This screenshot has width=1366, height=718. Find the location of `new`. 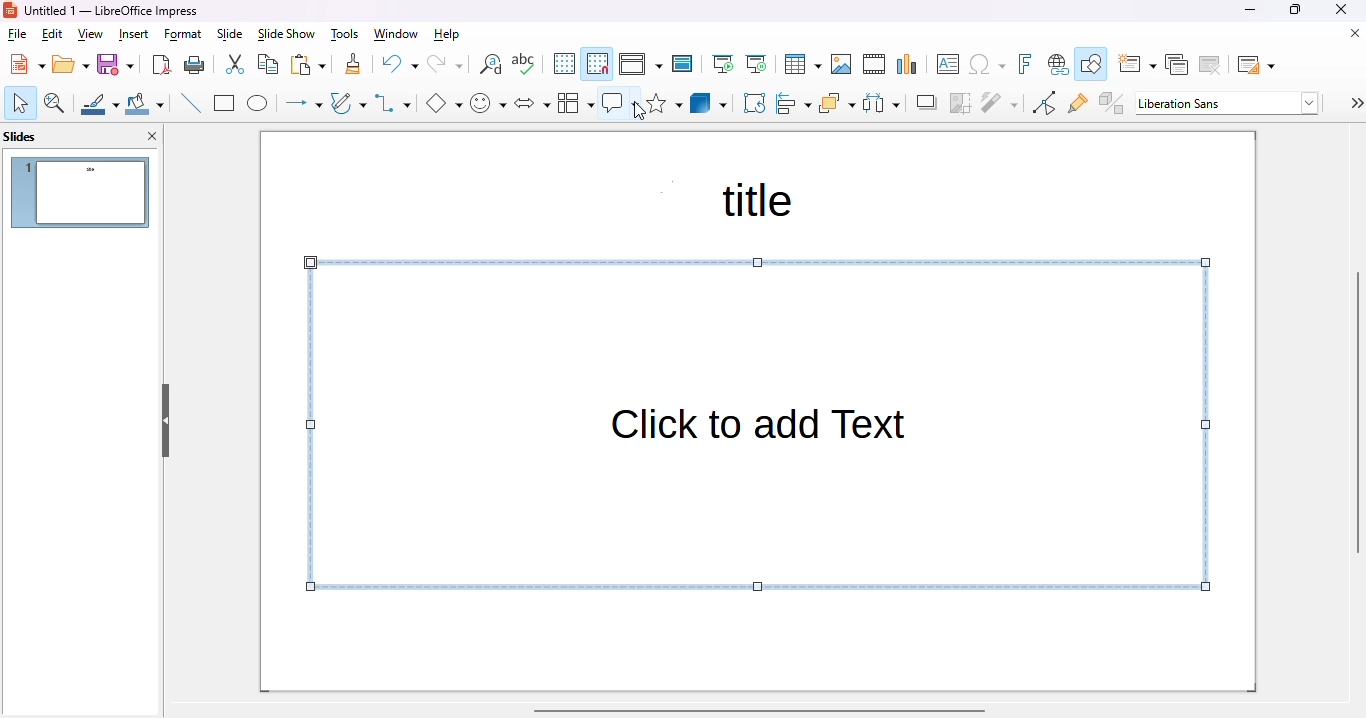

new is located at coordinates (27, 64).